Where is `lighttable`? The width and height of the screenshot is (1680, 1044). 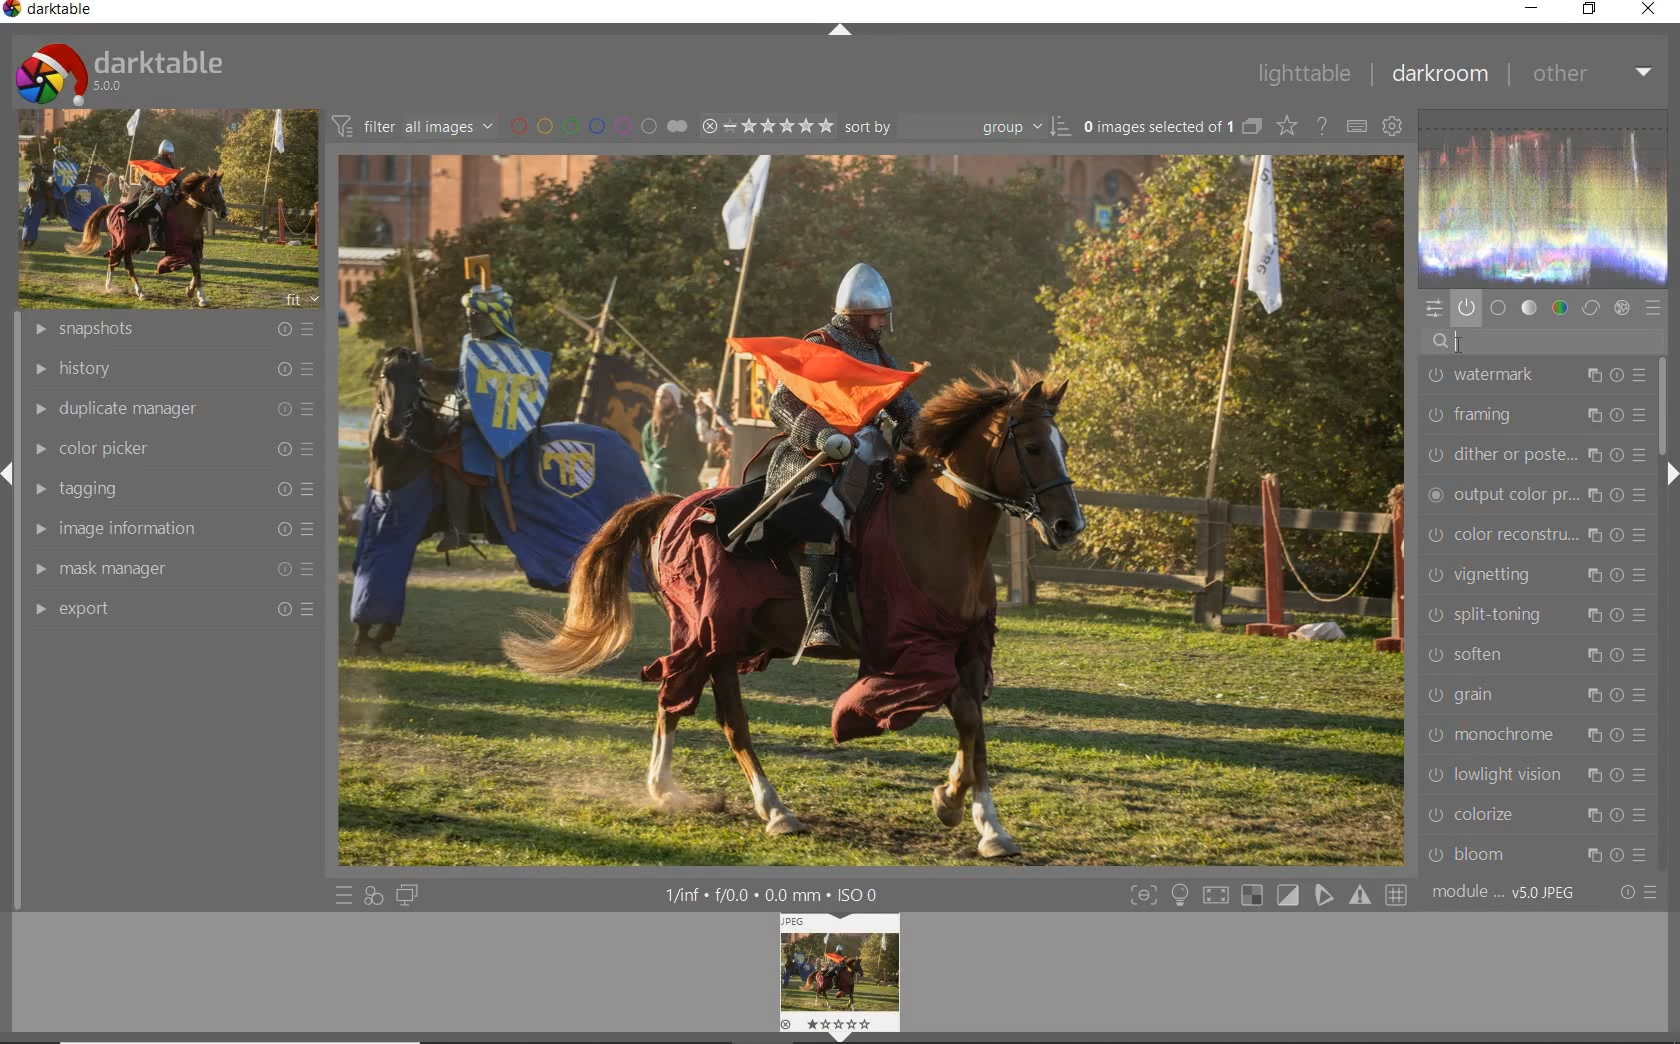 lighttable is located at coordinates (1306, 73).